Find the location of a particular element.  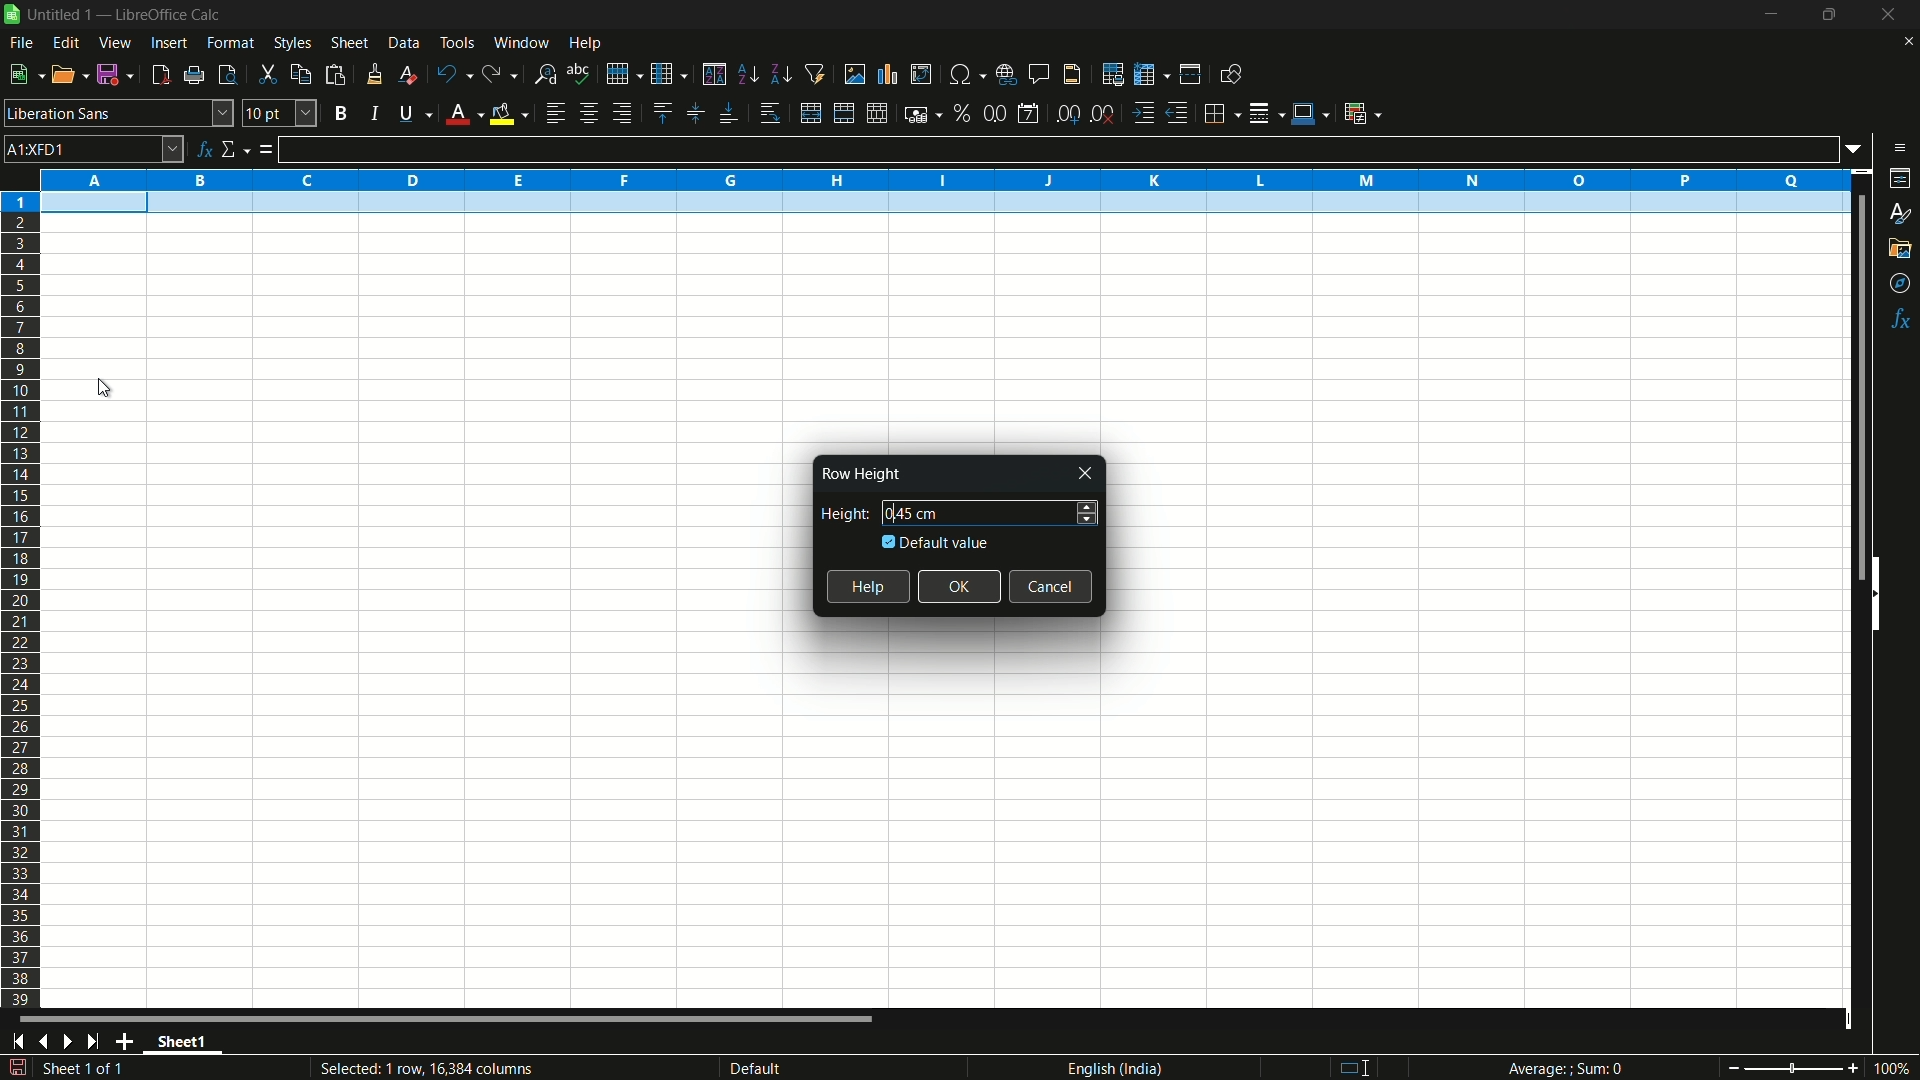

insert menu is located at coordinates (167, 43).